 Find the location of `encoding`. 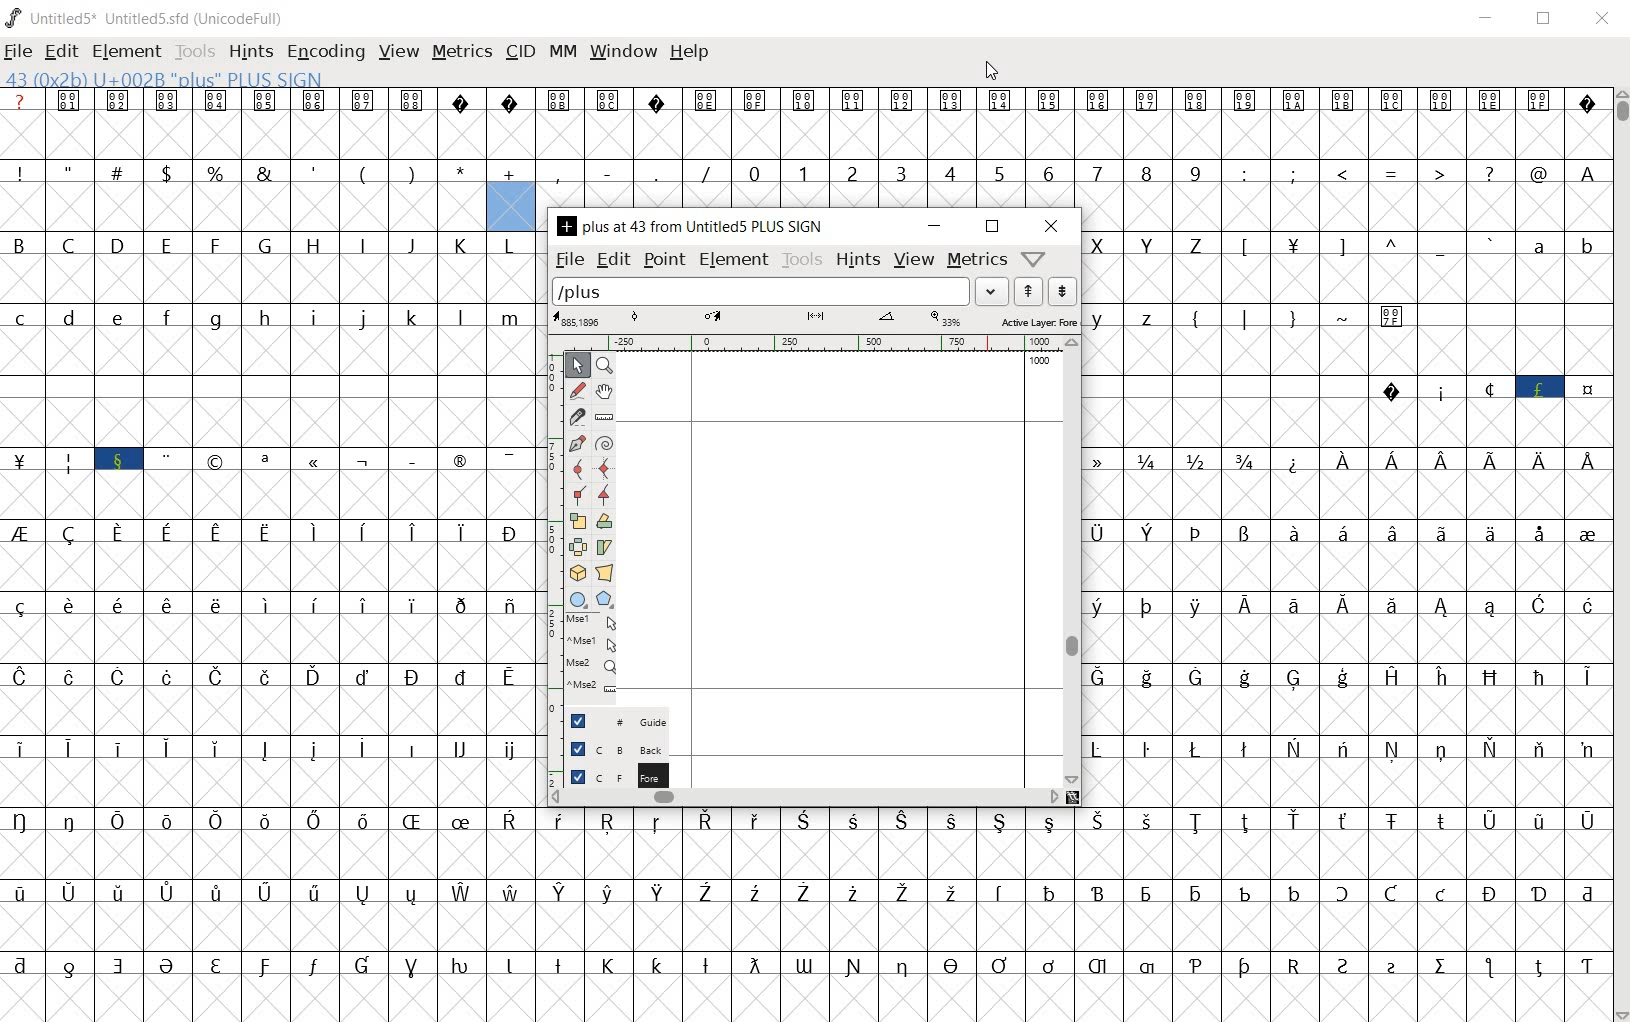

encoding is located at coordinates (325, 50).